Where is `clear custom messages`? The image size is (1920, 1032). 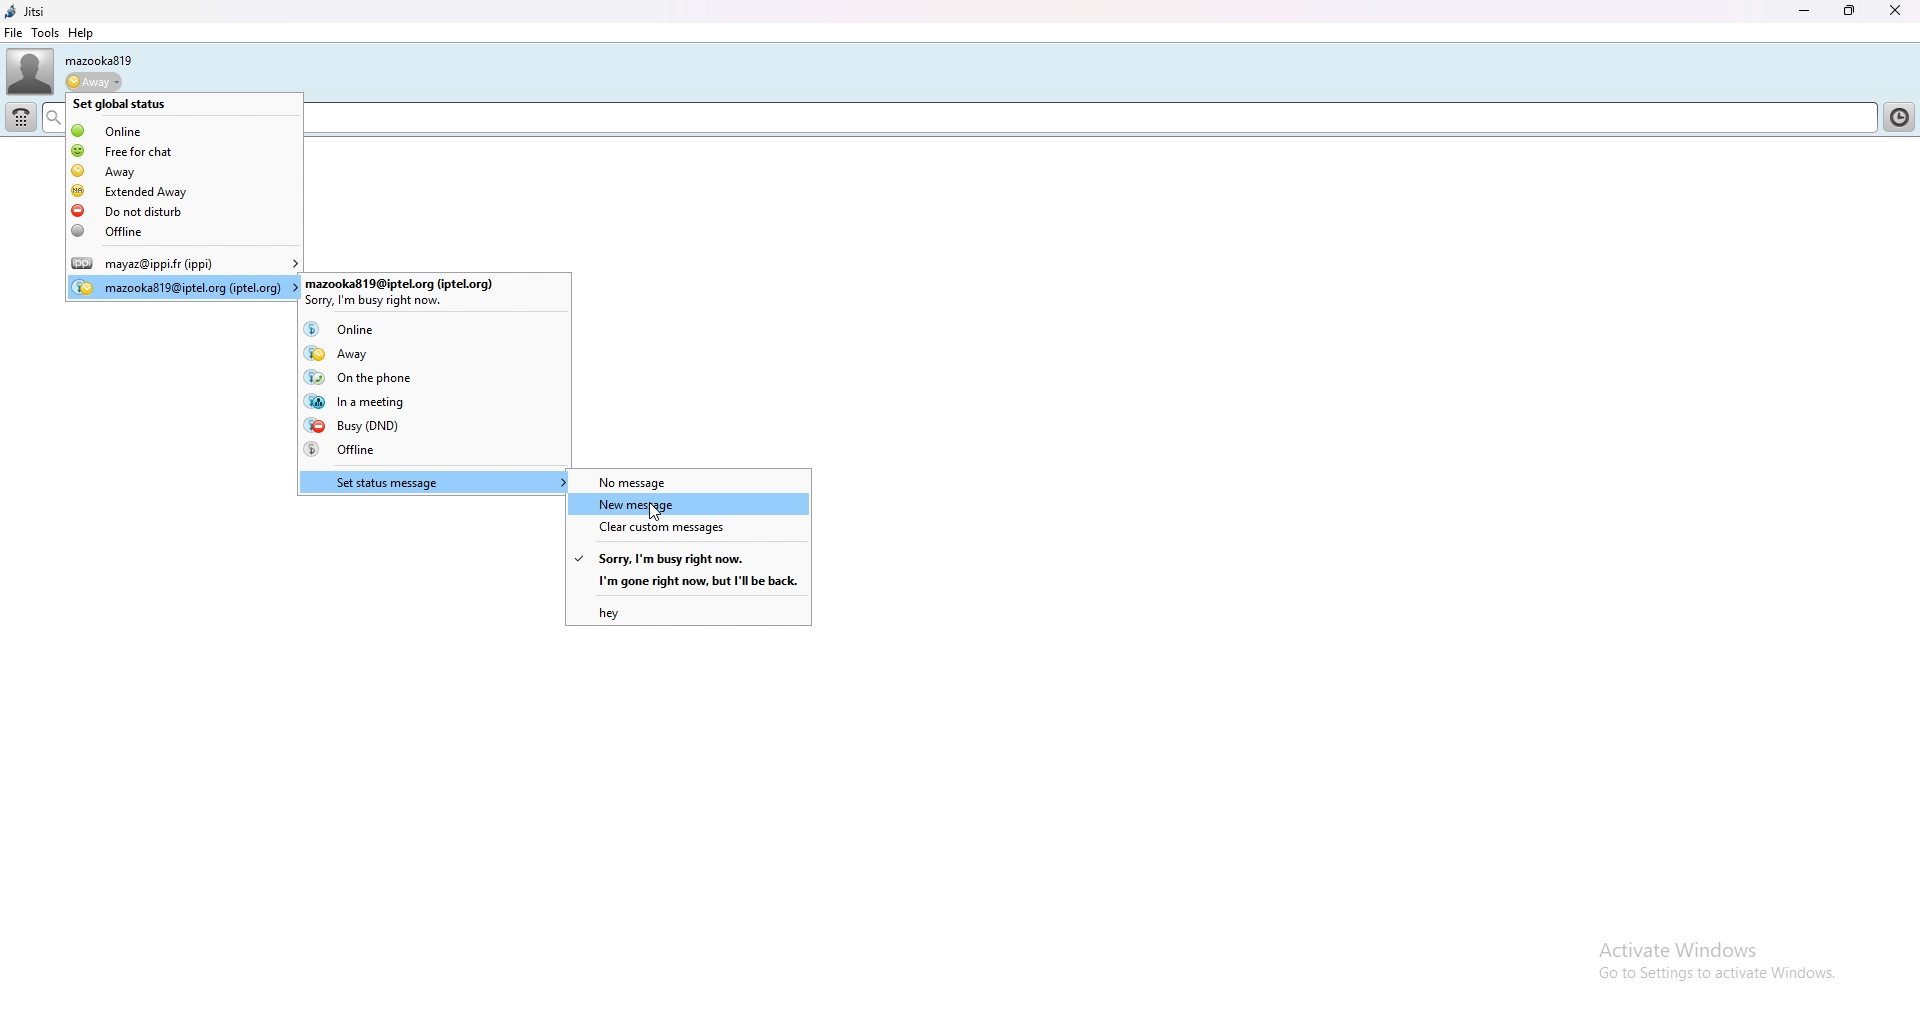
clear custom messages is located at coordinates (677, 525).